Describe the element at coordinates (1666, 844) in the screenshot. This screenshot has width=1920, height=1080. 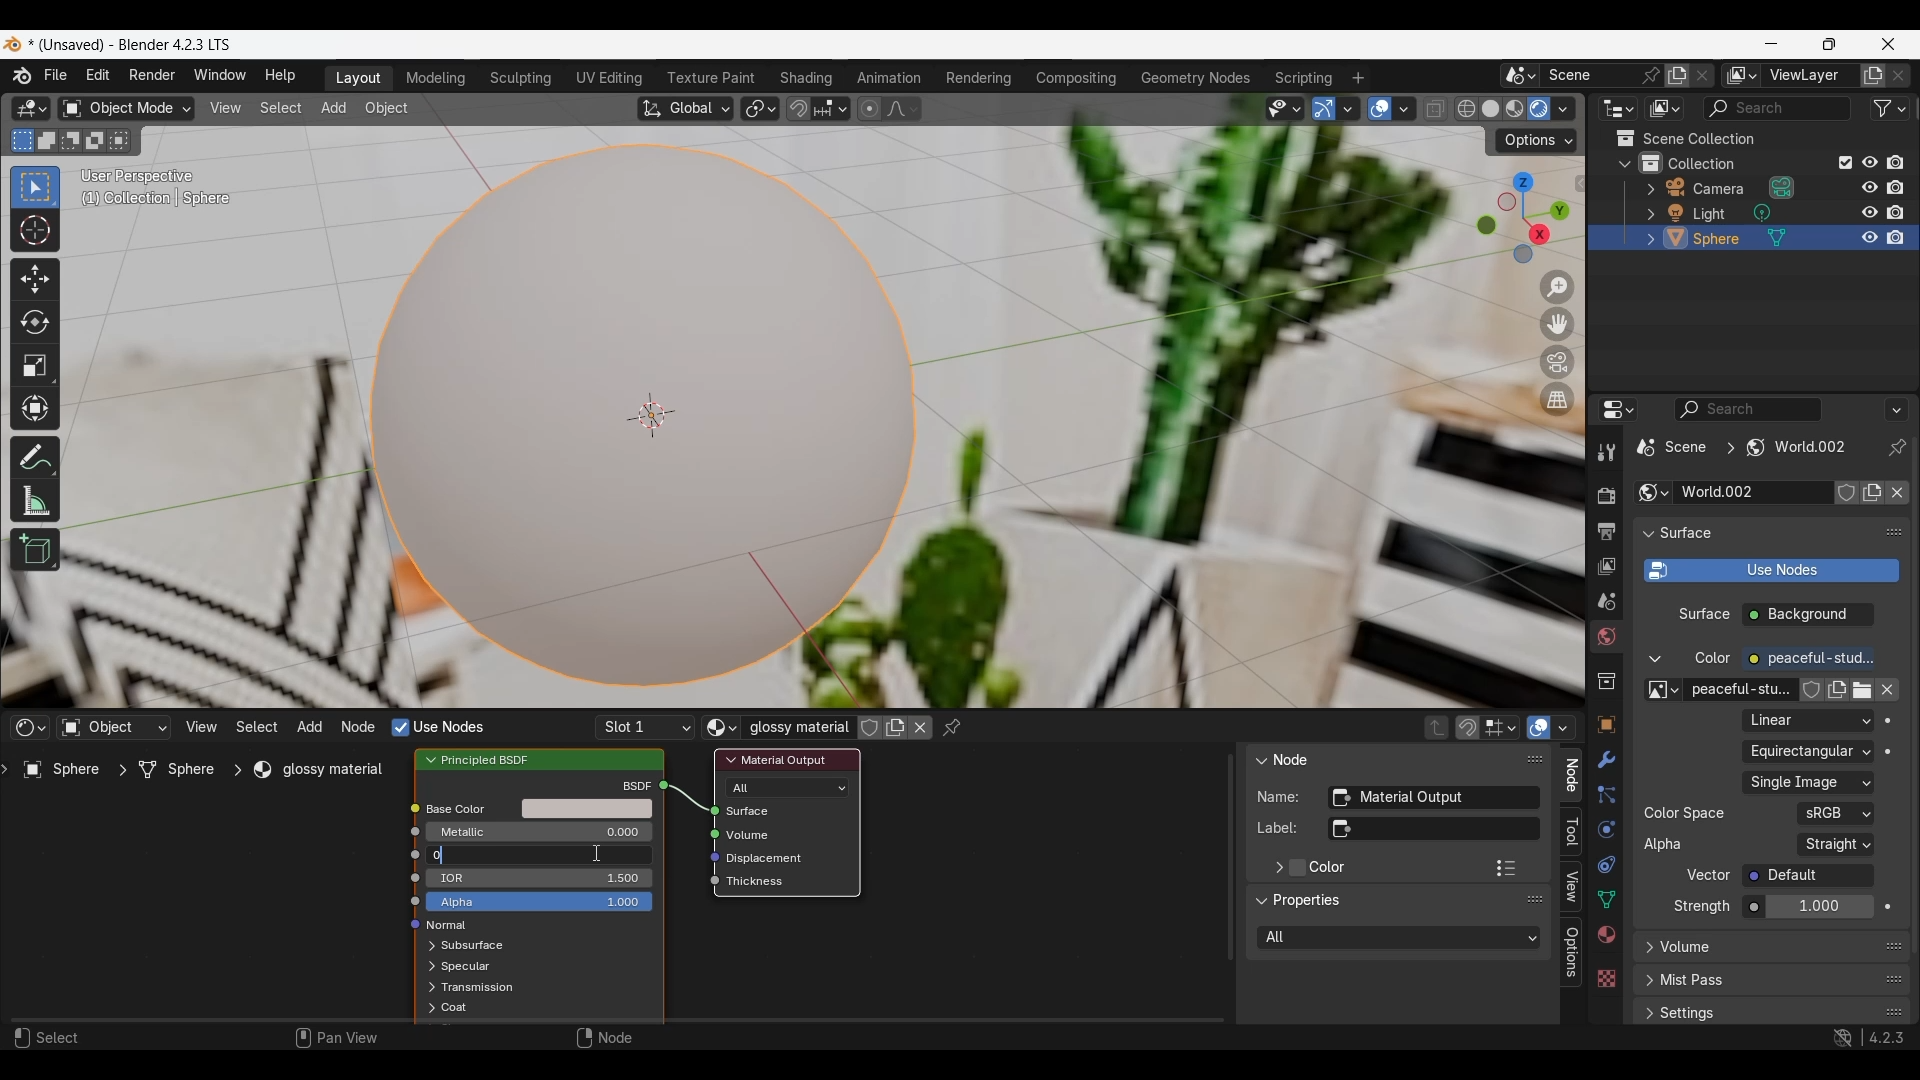
I see `Alpha` at that location.